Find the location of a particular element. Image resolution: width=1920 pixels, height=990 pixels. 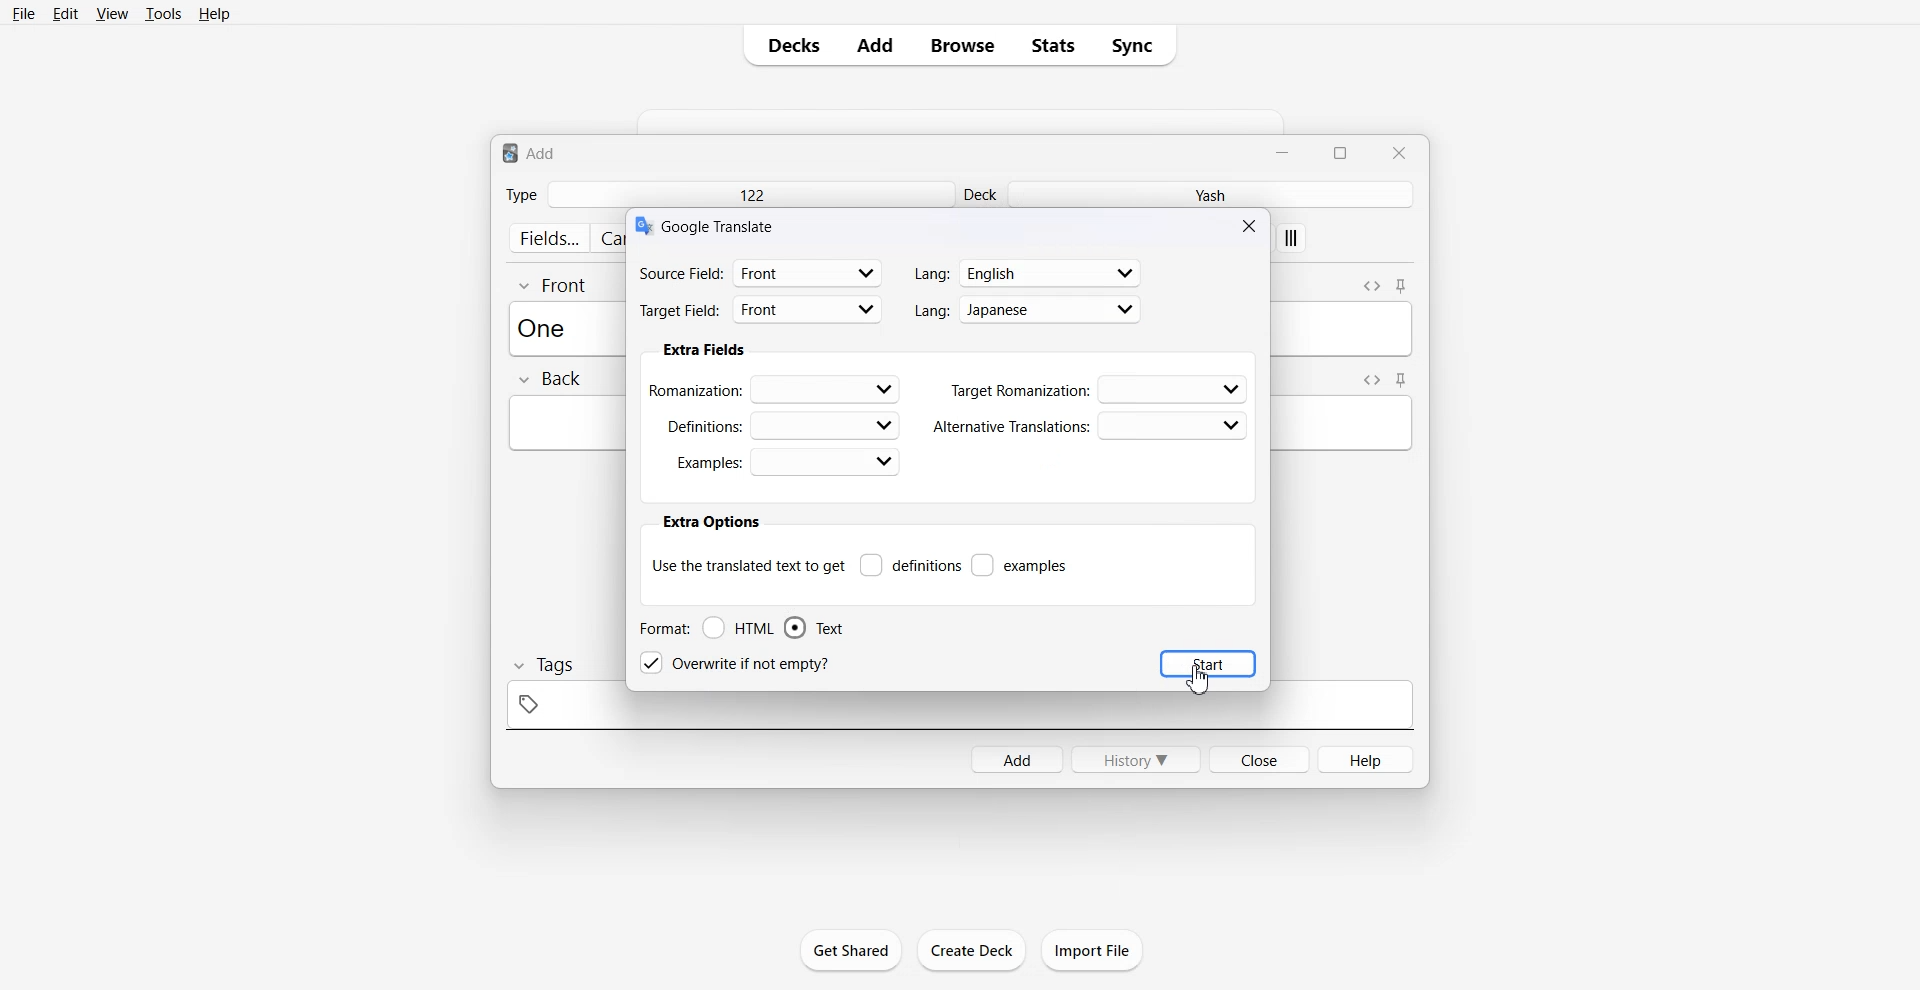

apply custom style is located at coordinates (1292, 240).